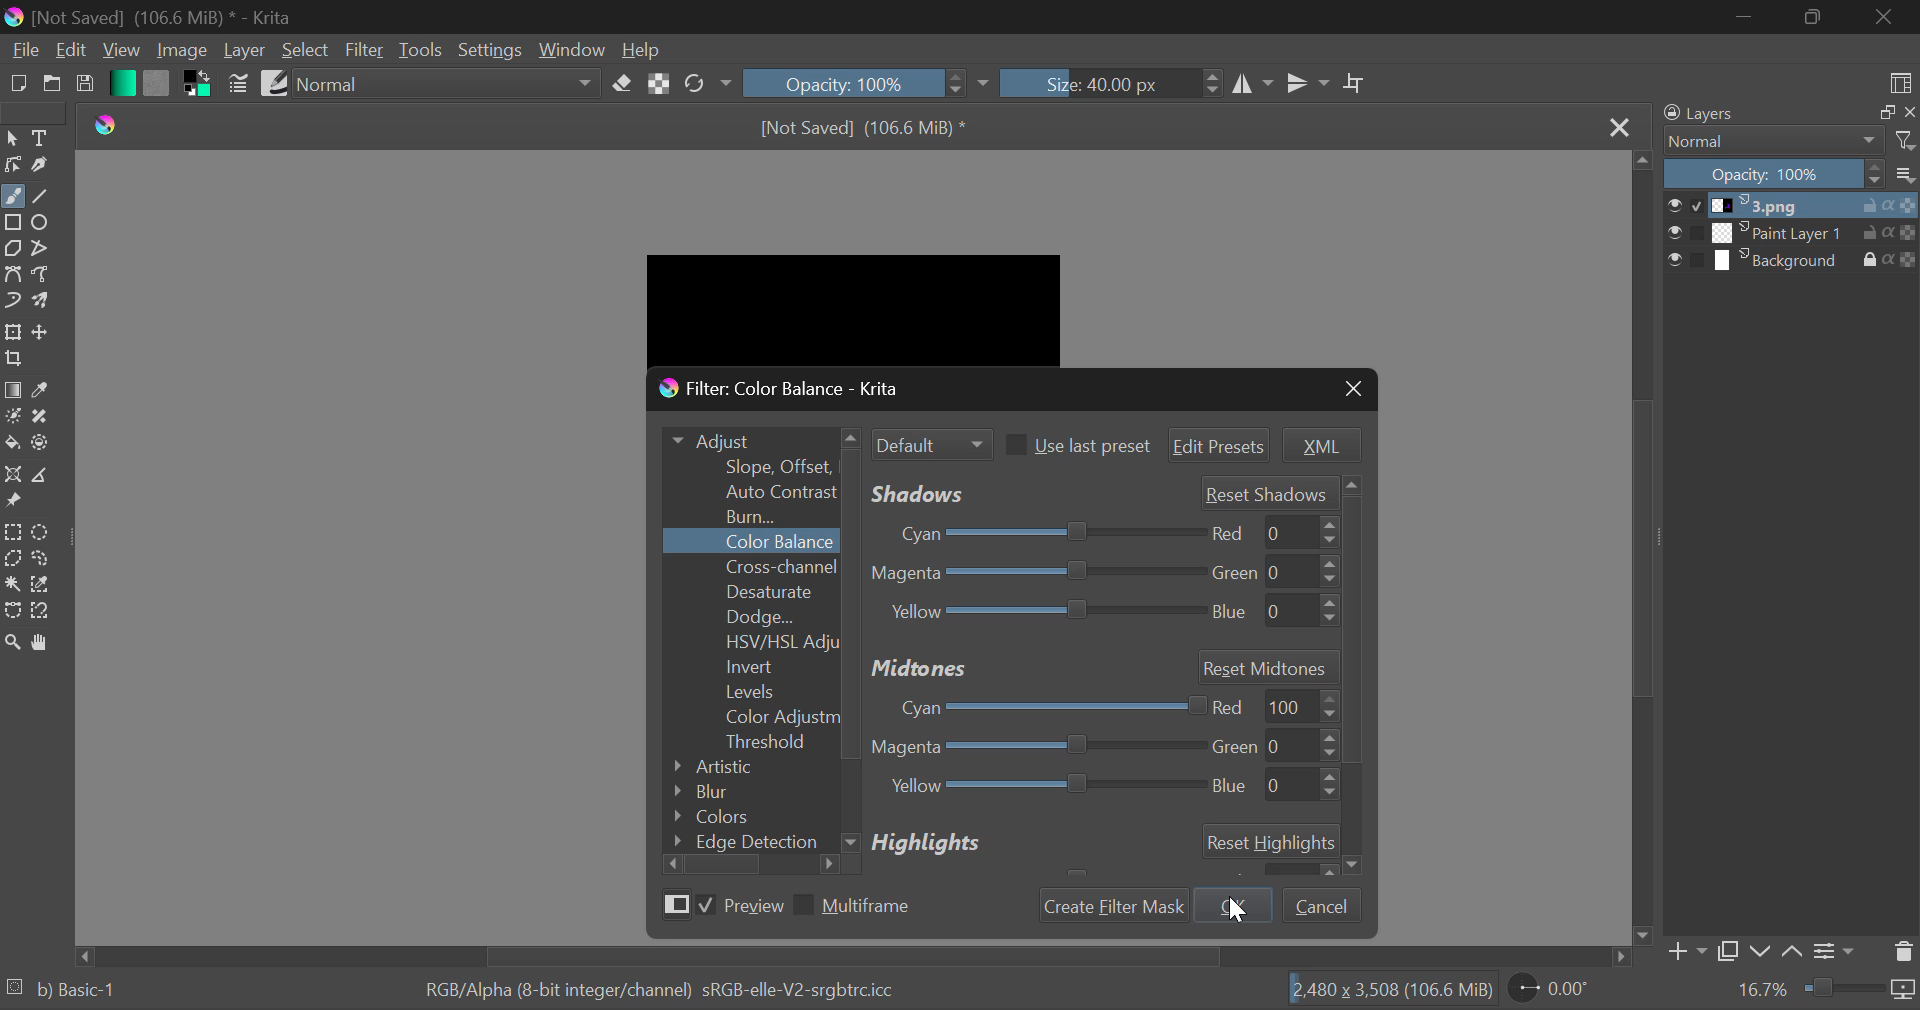 This screenshot has height=1010, width=1920. What do you see at coordinates (1792, 232) in the screenshot?
I see `Paint Layer 1` at bounding box center [1792, 232].